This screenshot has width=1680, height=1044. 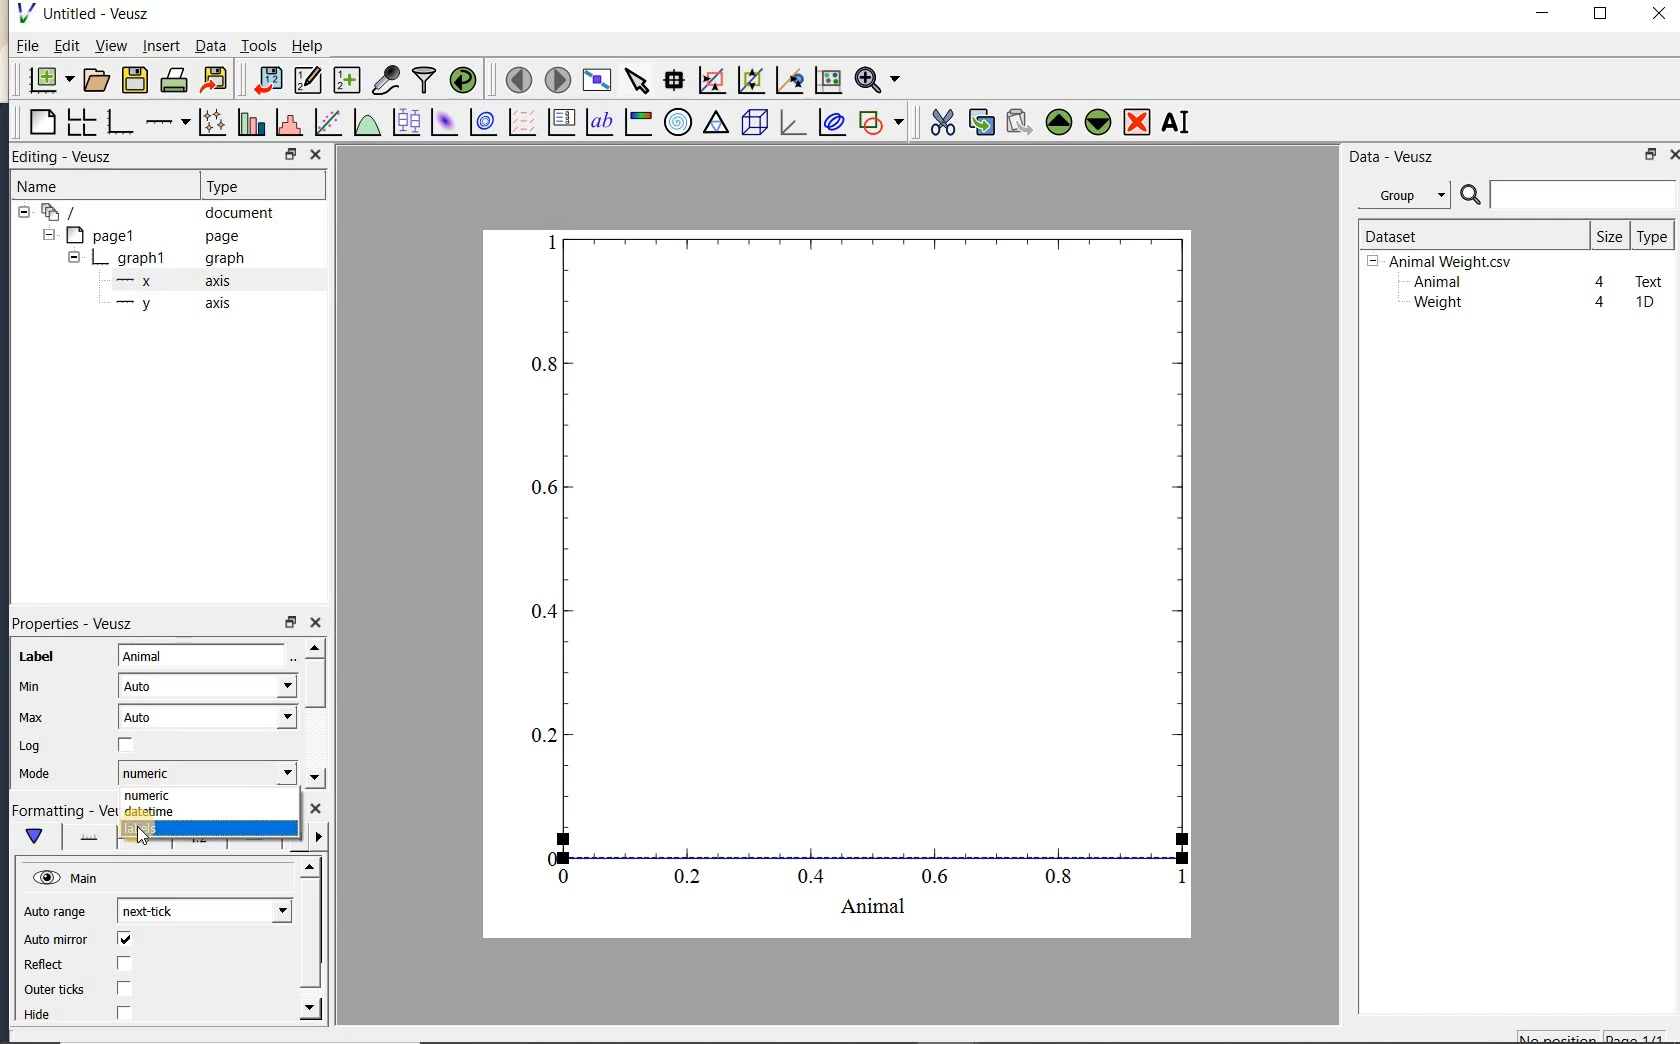 I want to click on scrollbar, so click(x=313, y=713).